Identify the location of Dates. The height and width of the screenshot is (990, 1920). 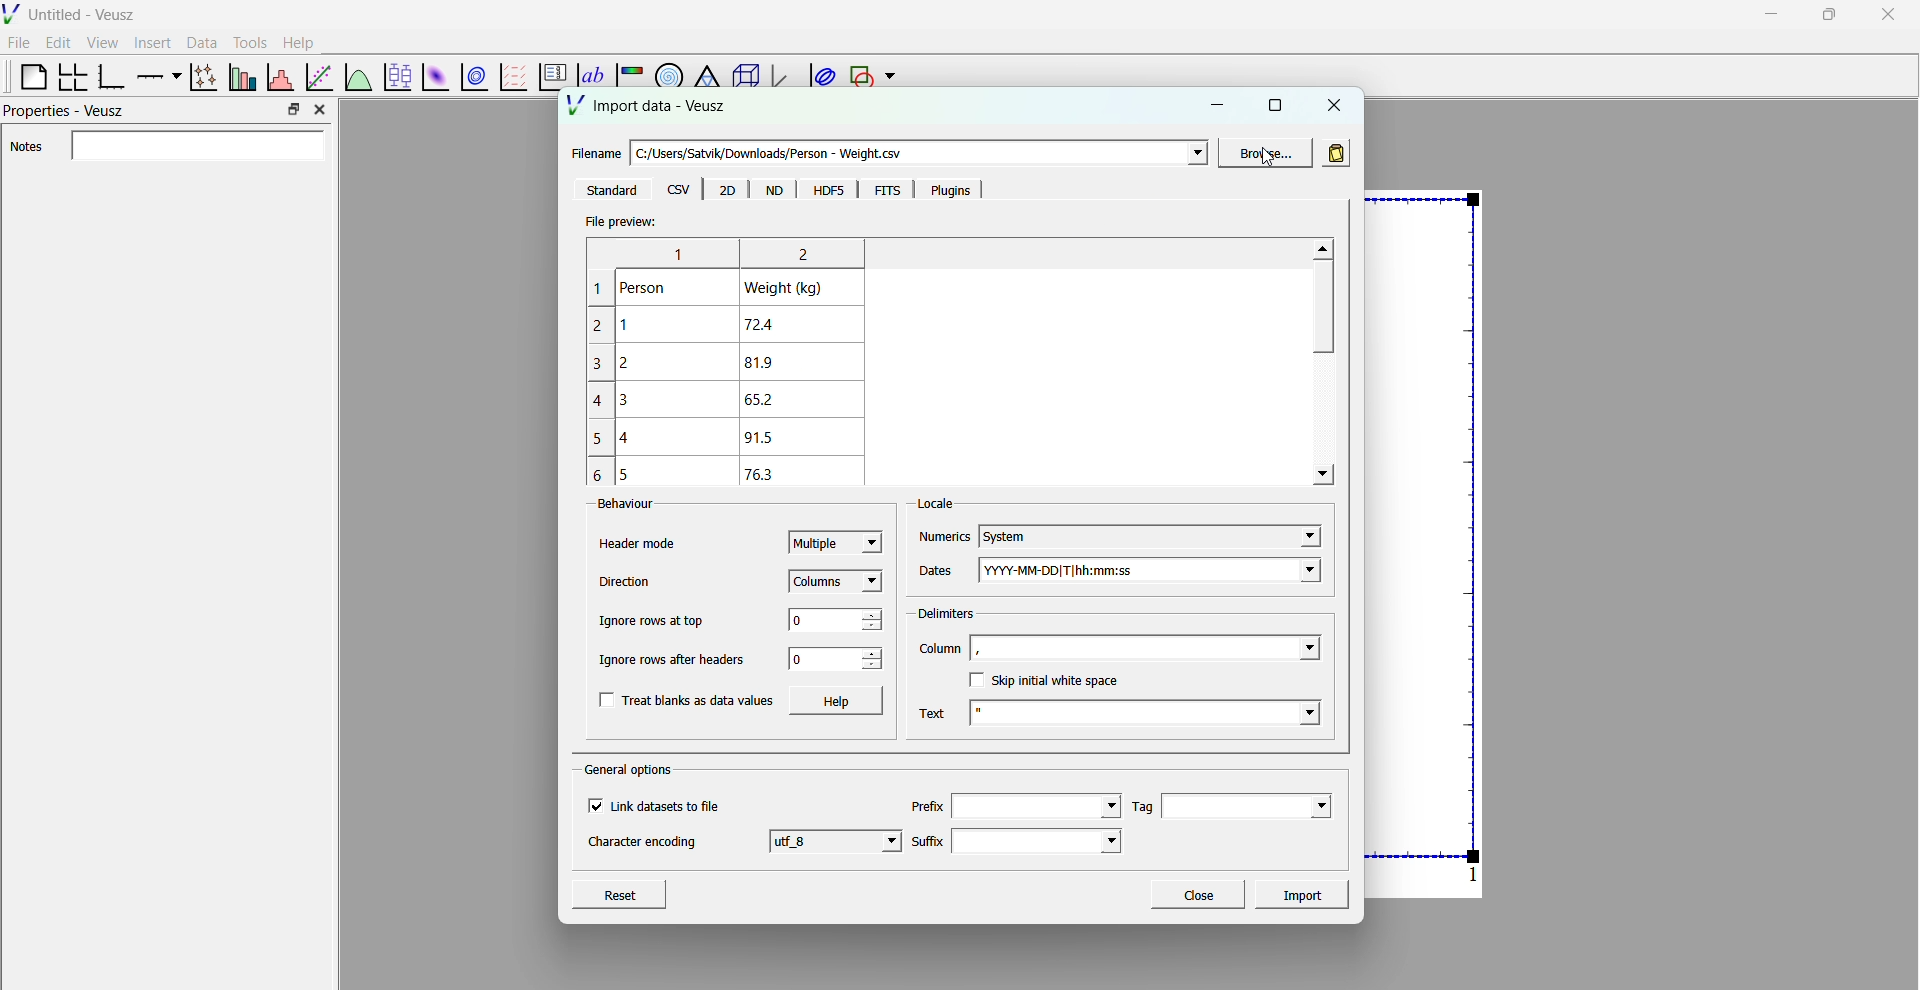
(938, 565).